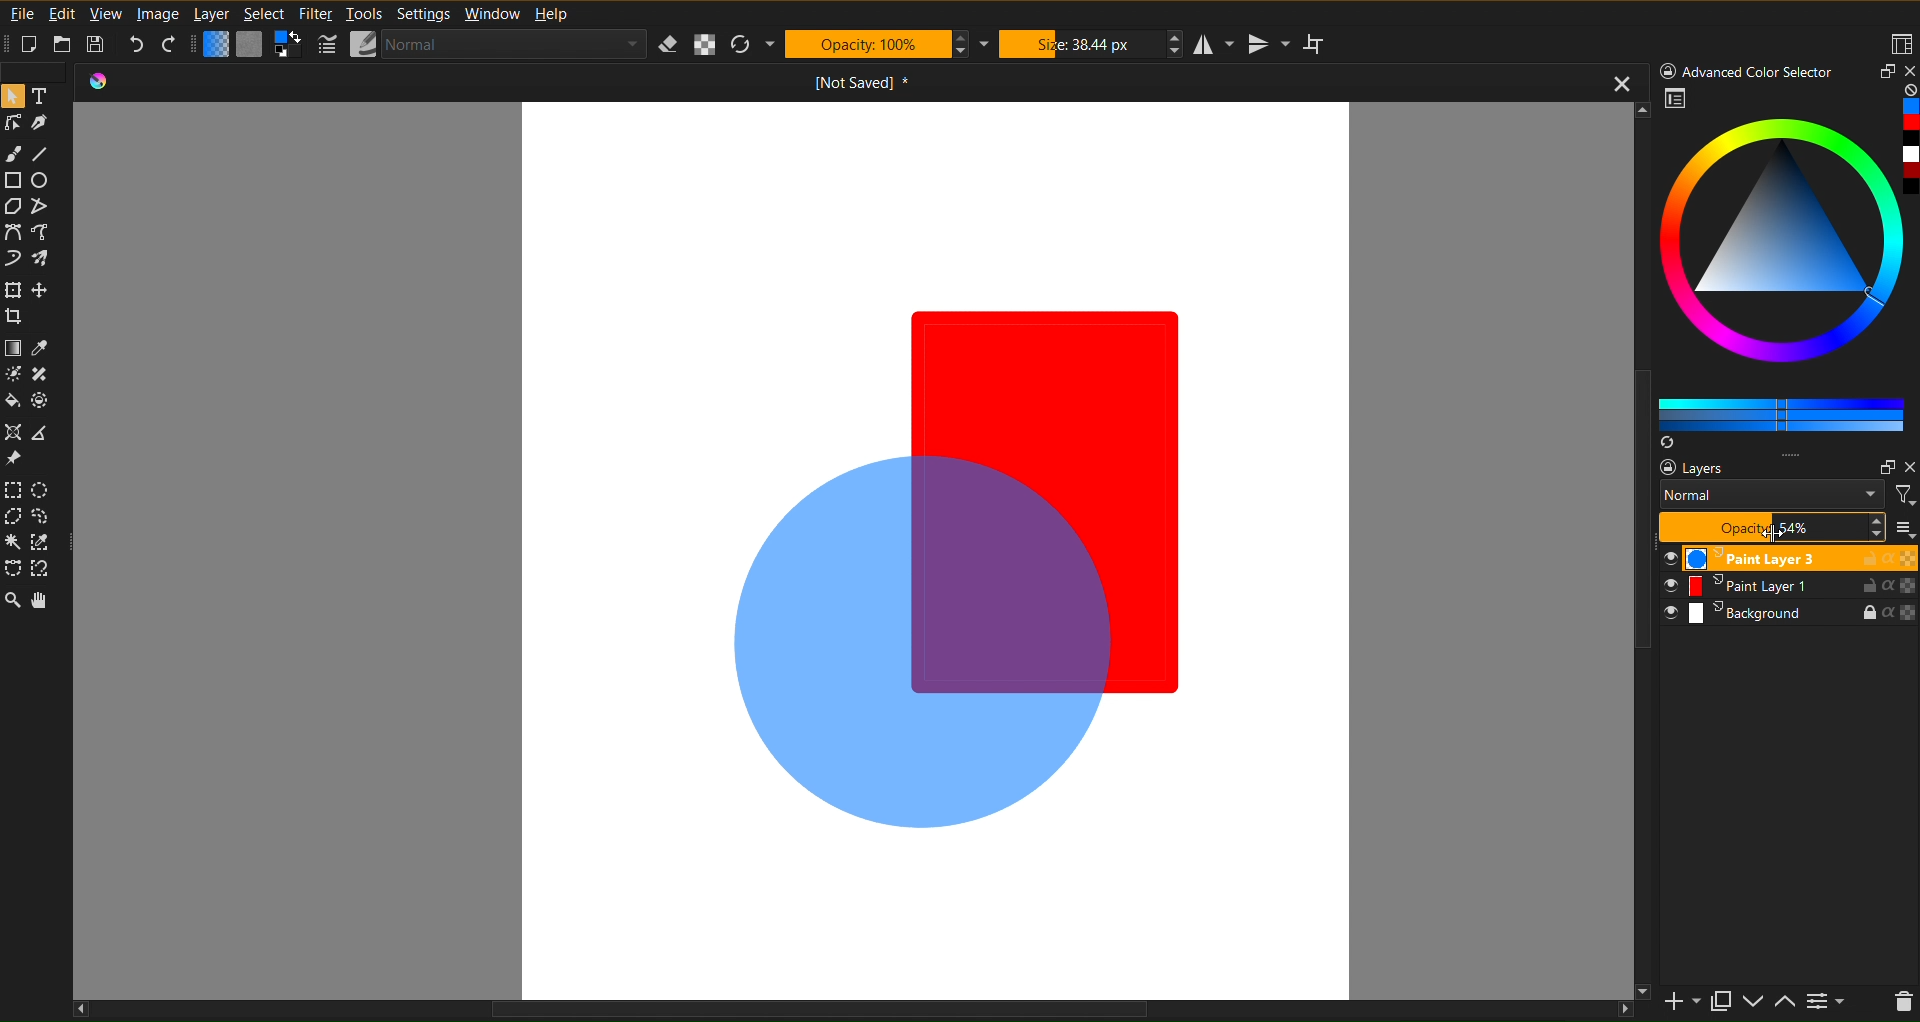 This screenshot has height=1022, width=1920. I want to click on Selection Tool, so click(44, 491).